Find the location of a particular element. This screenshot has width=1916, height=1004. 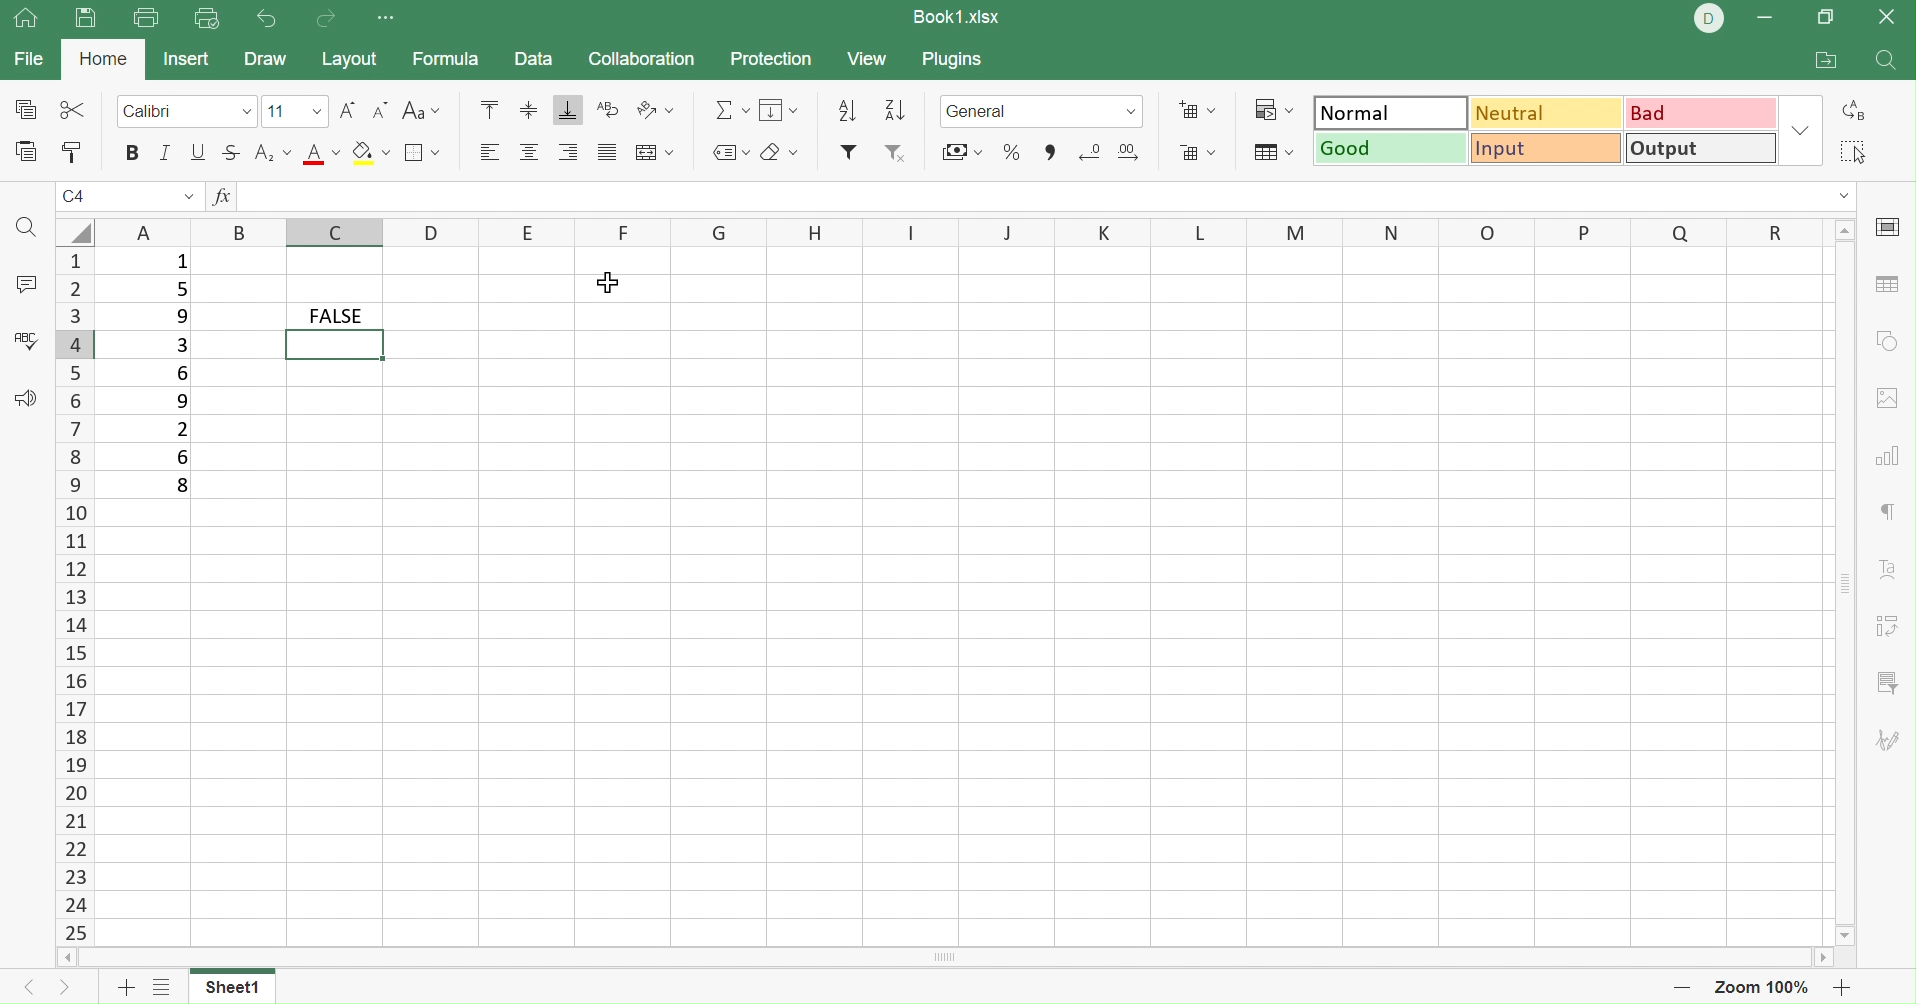

Row names is located at coordinates (74, 596).